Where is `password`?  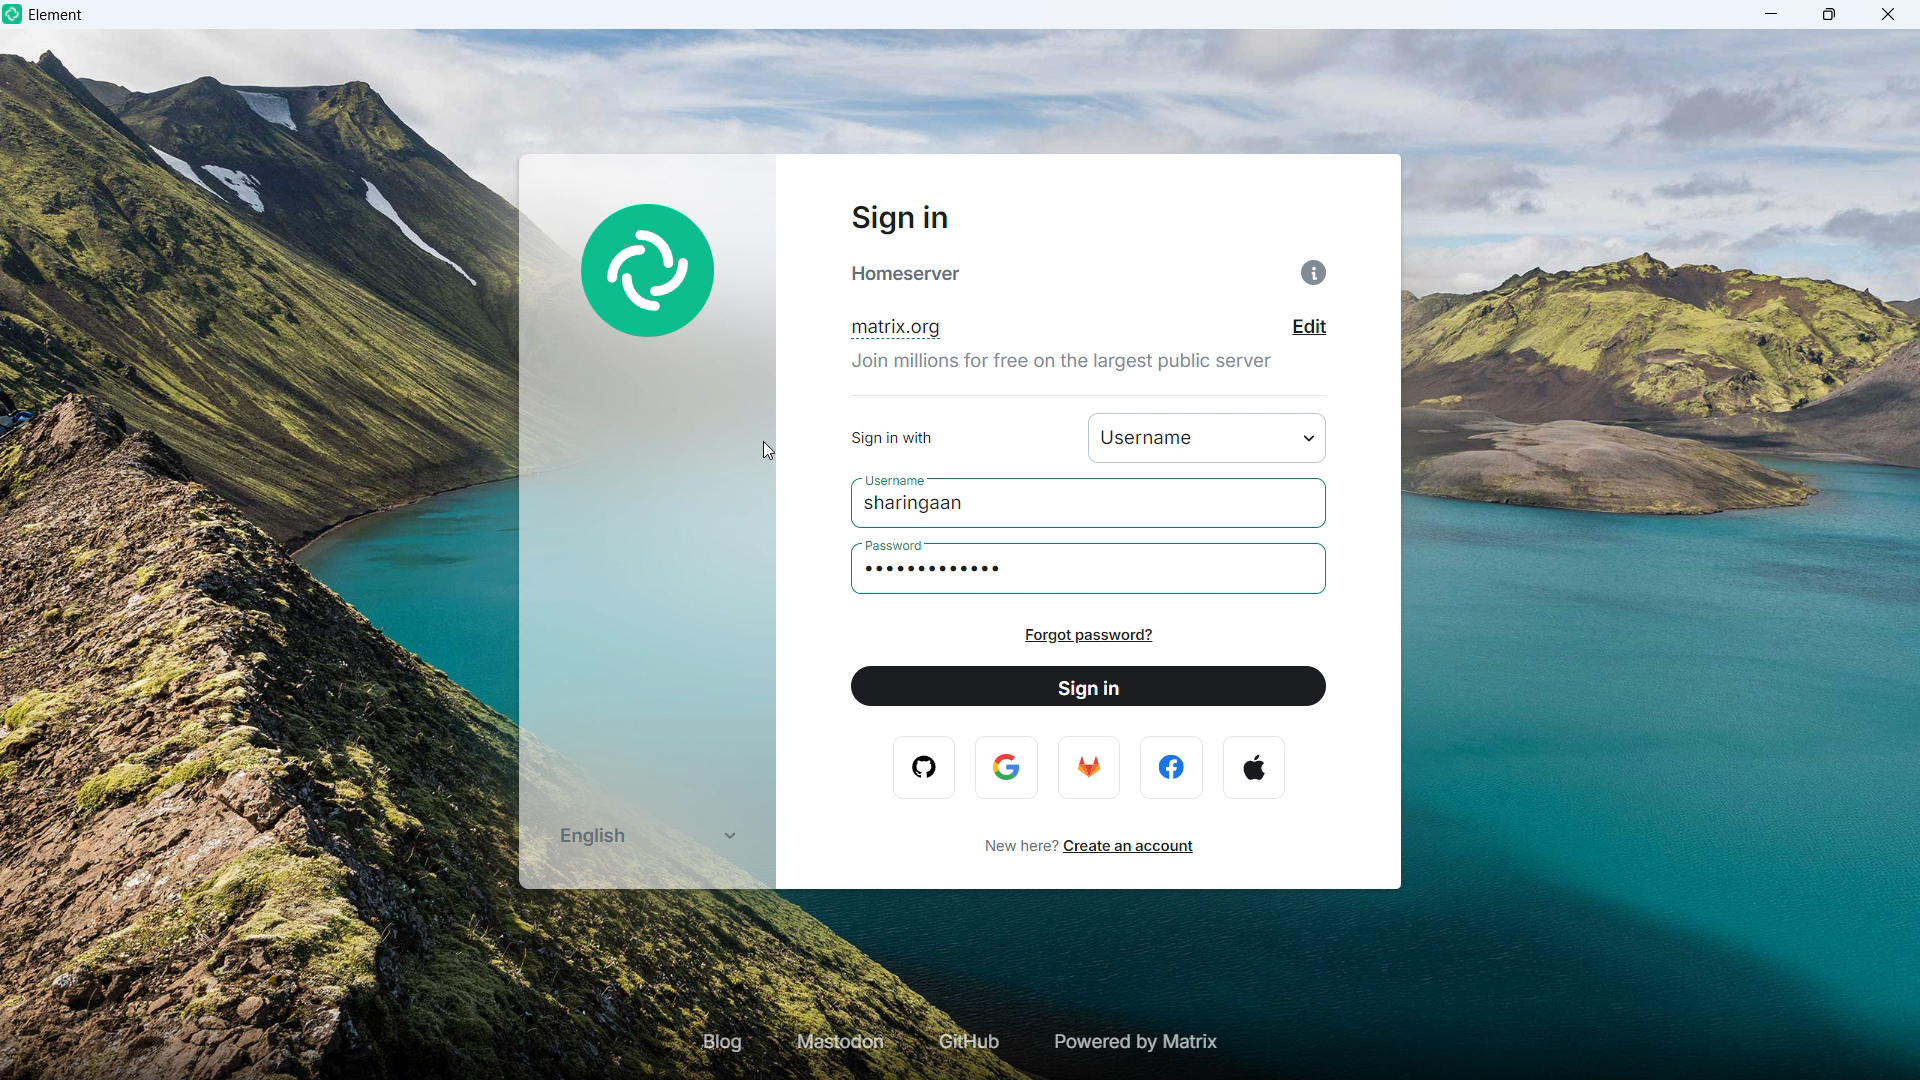 password is located at coordinates (923, 544).